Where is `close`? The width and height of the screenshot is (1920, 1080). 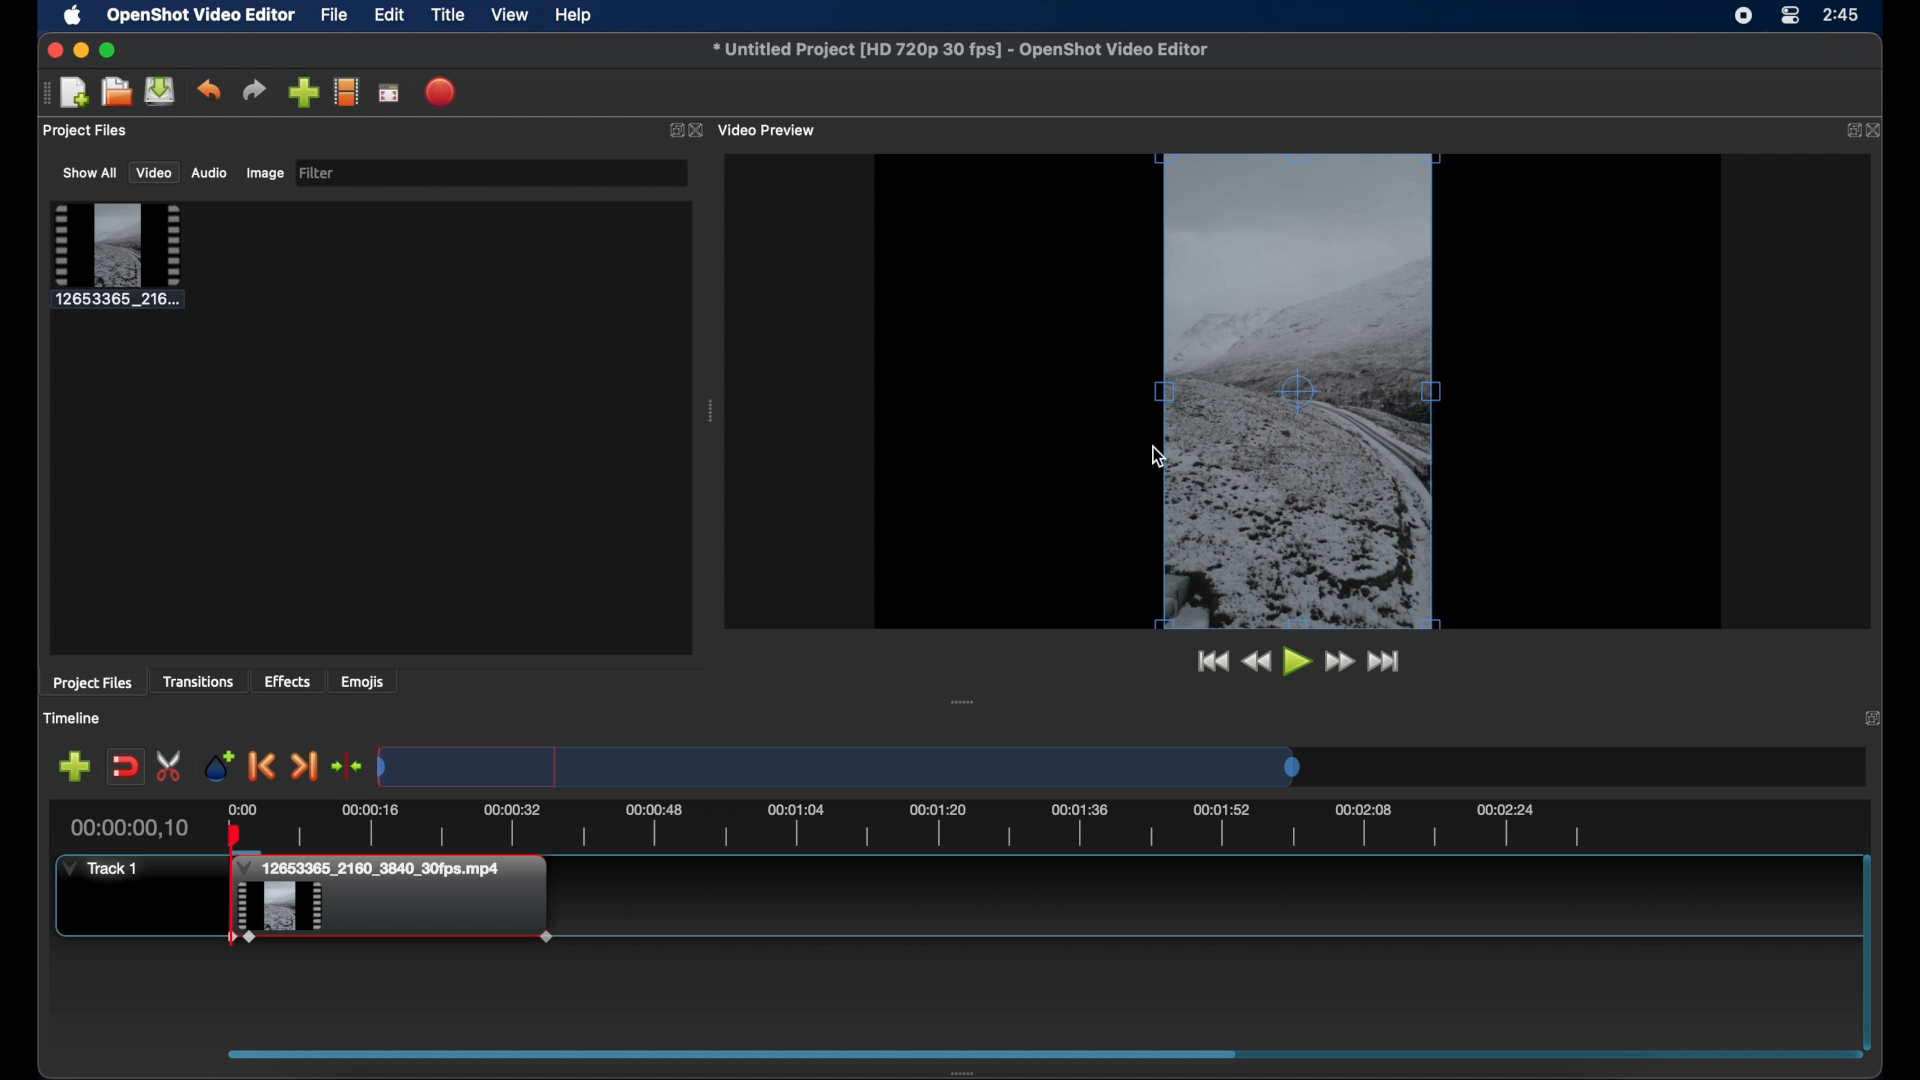 close is located at coordinates (1874, 718).